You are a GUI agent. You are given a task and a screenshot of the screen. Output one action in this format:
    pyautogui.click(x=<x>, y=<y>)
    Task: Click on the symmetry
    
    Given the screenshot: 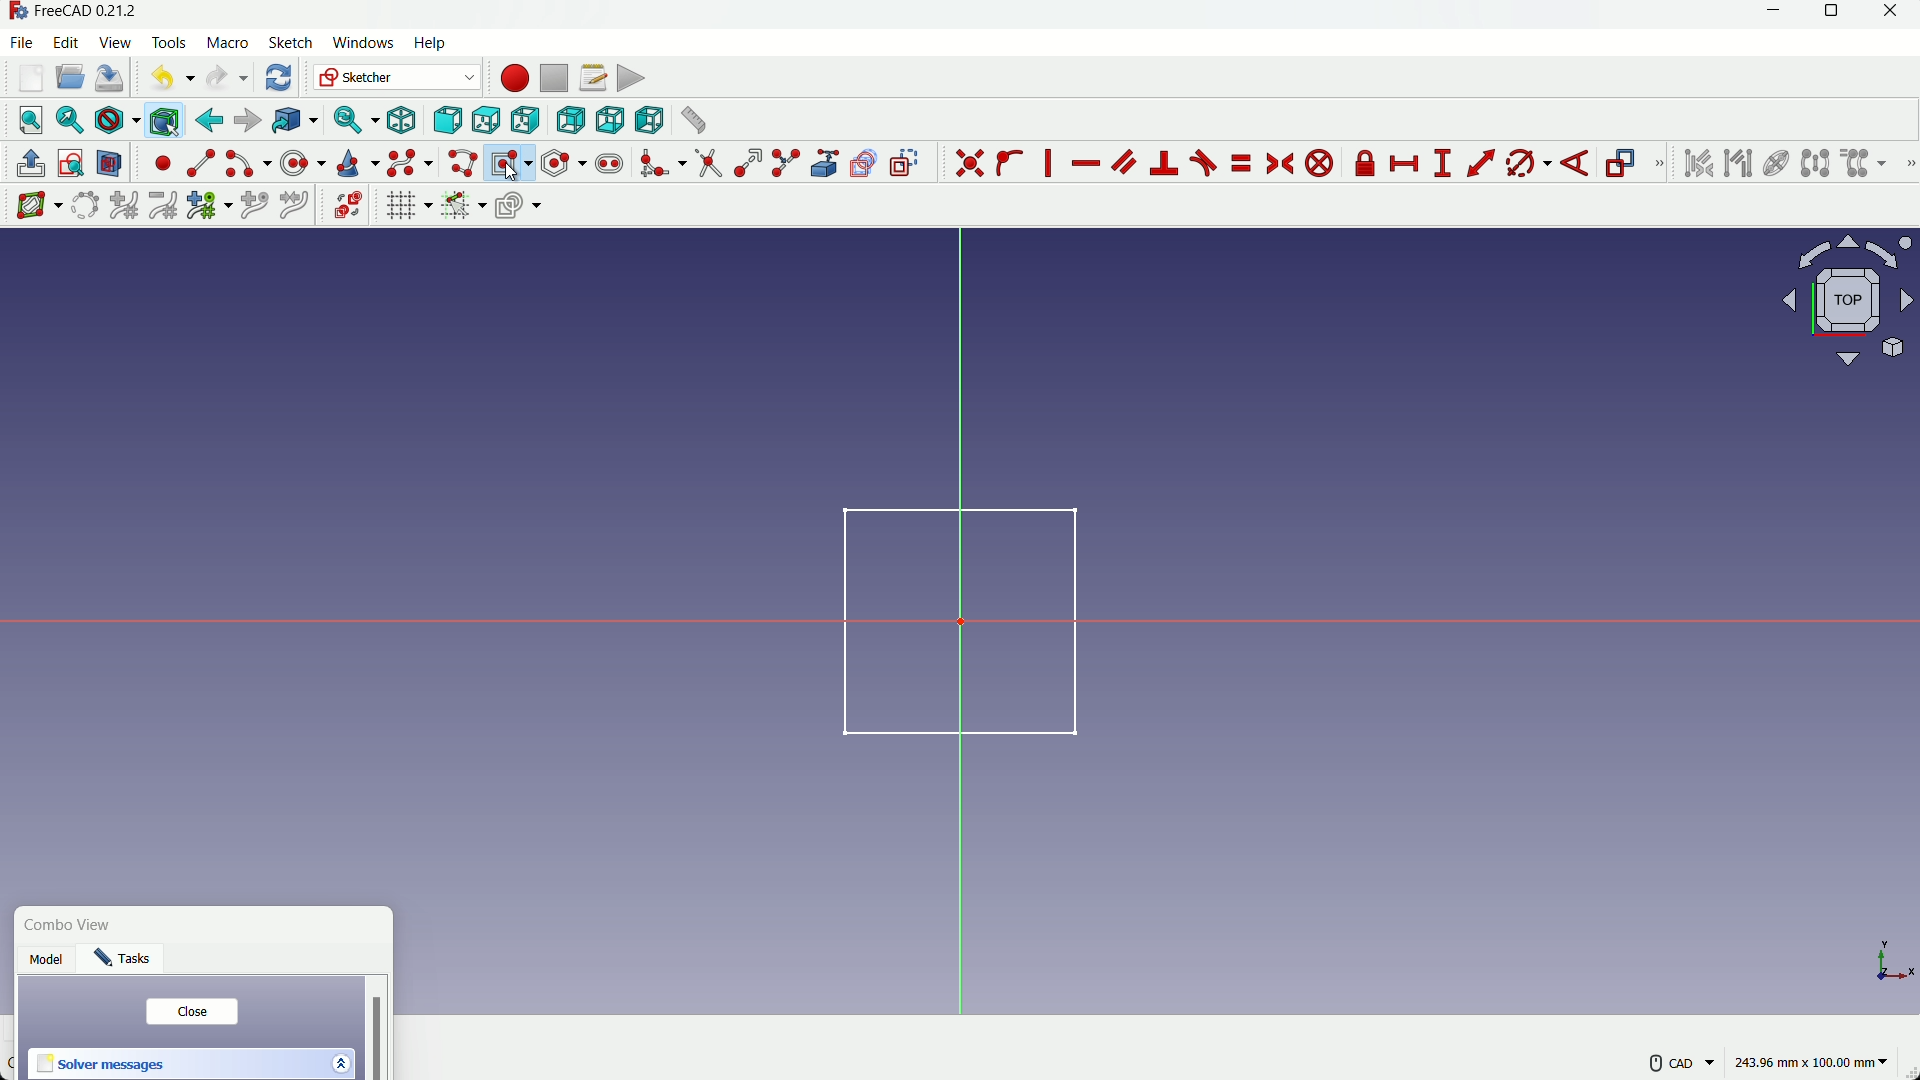 What is the action you would take?
    pyautogui.click(x=1815, y=163)
    